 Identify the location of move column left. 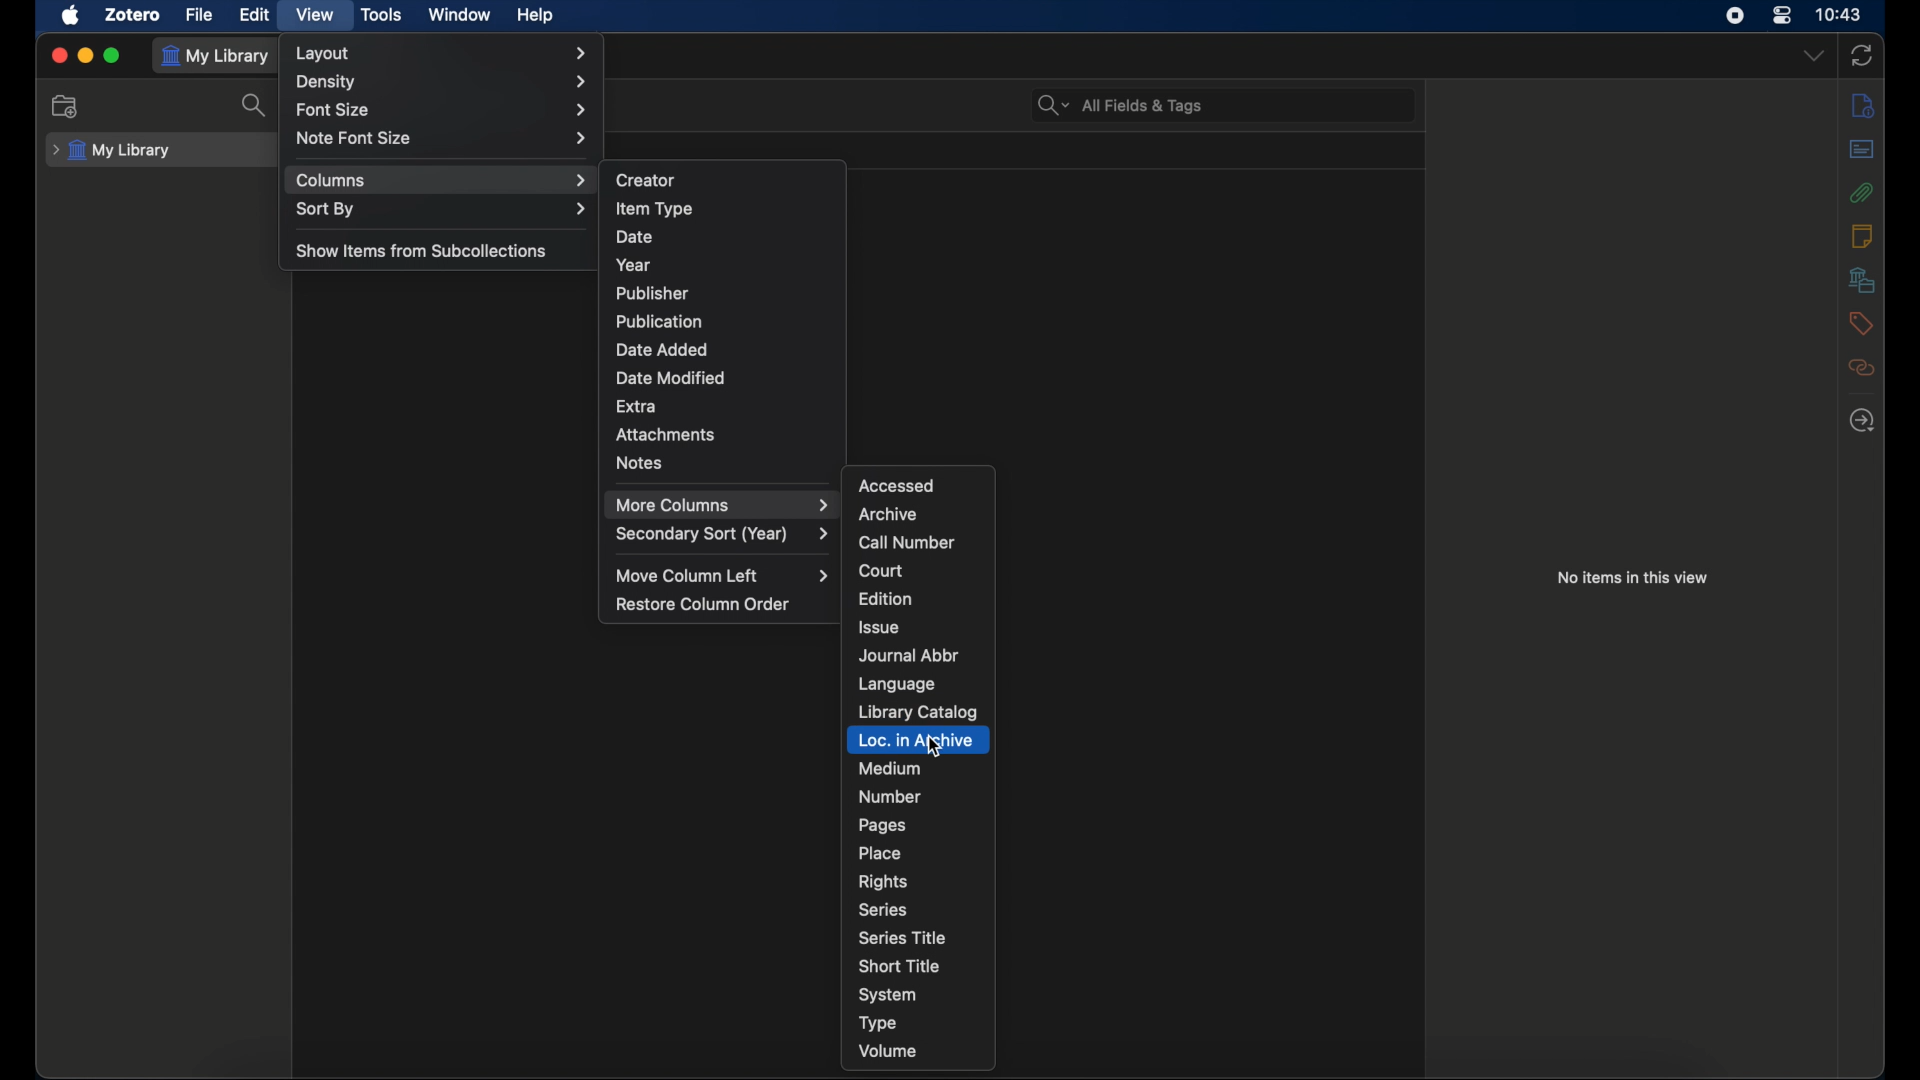
(724, 575).